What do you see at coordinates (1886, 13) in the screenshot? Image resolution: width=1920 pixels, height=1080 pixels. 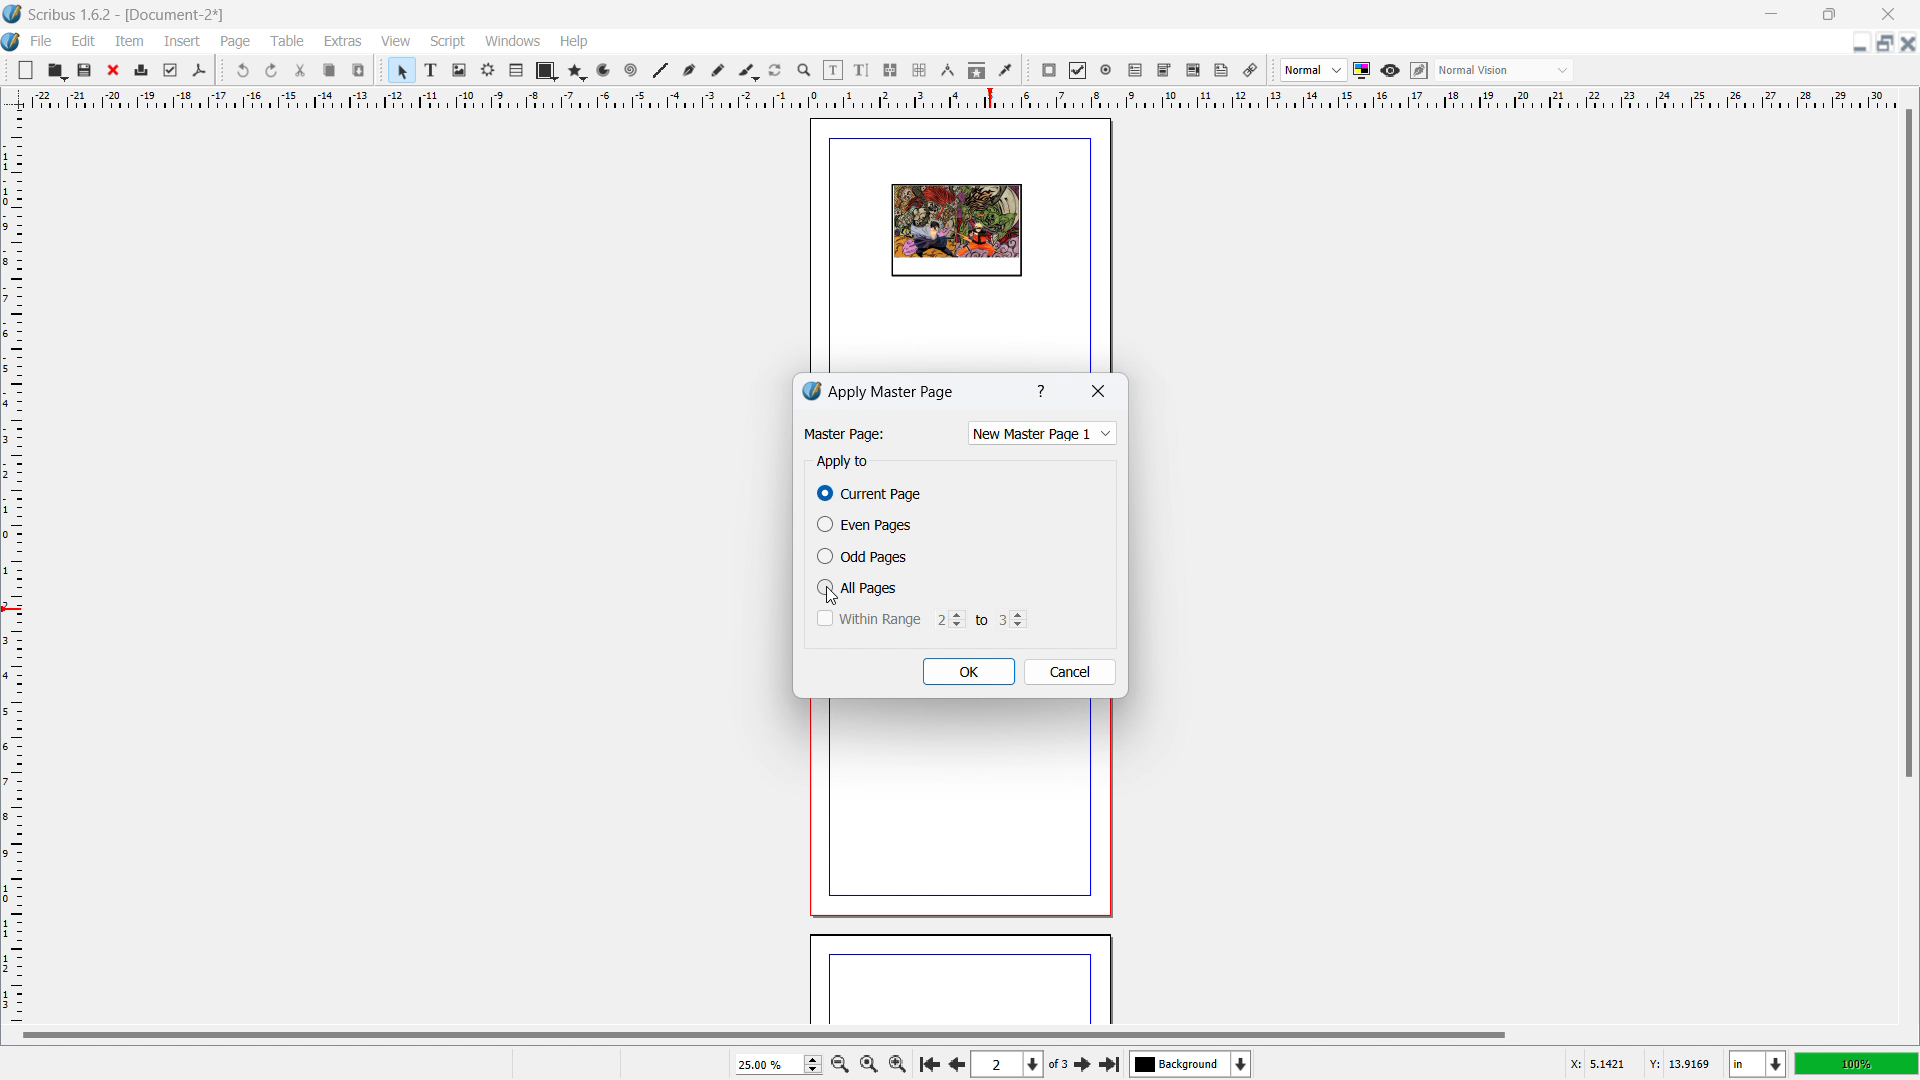 I see `close window` at bounding box center [1886, 13].